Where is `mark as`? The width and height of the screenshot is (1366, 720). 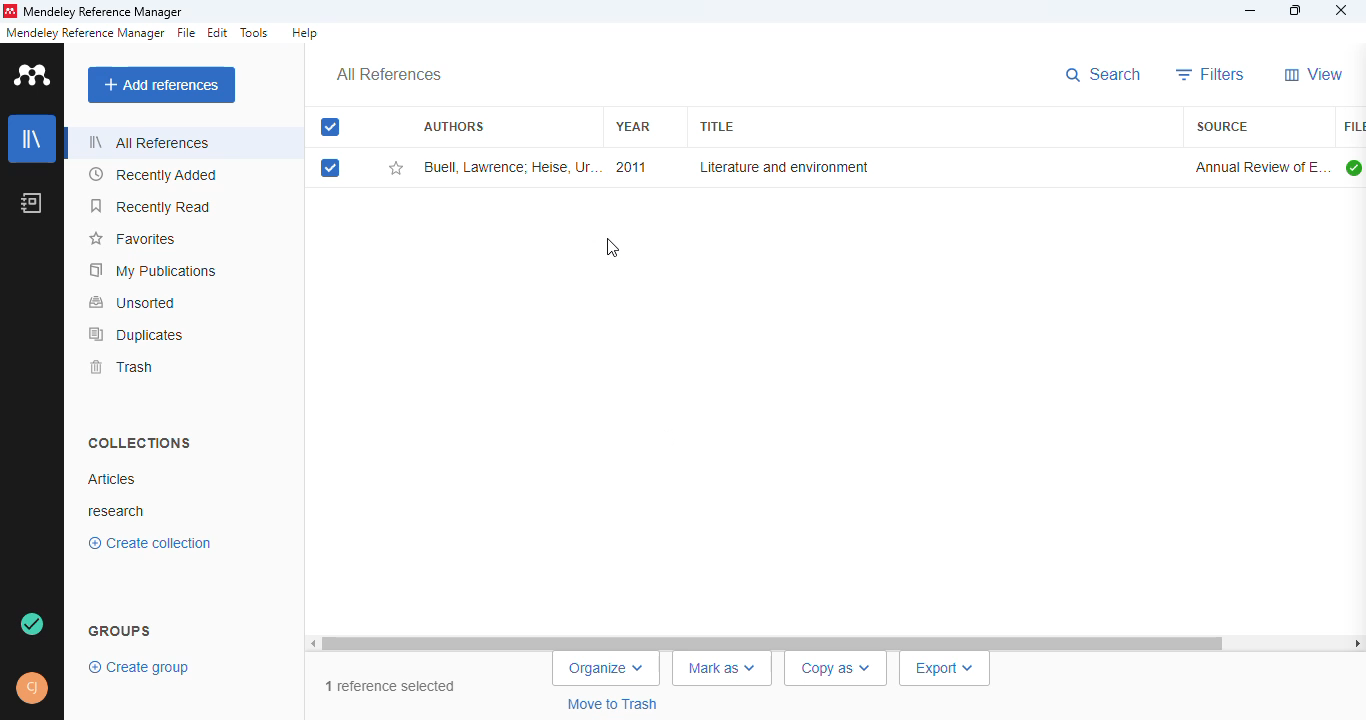
mark as is located at coordinates (723, 669).